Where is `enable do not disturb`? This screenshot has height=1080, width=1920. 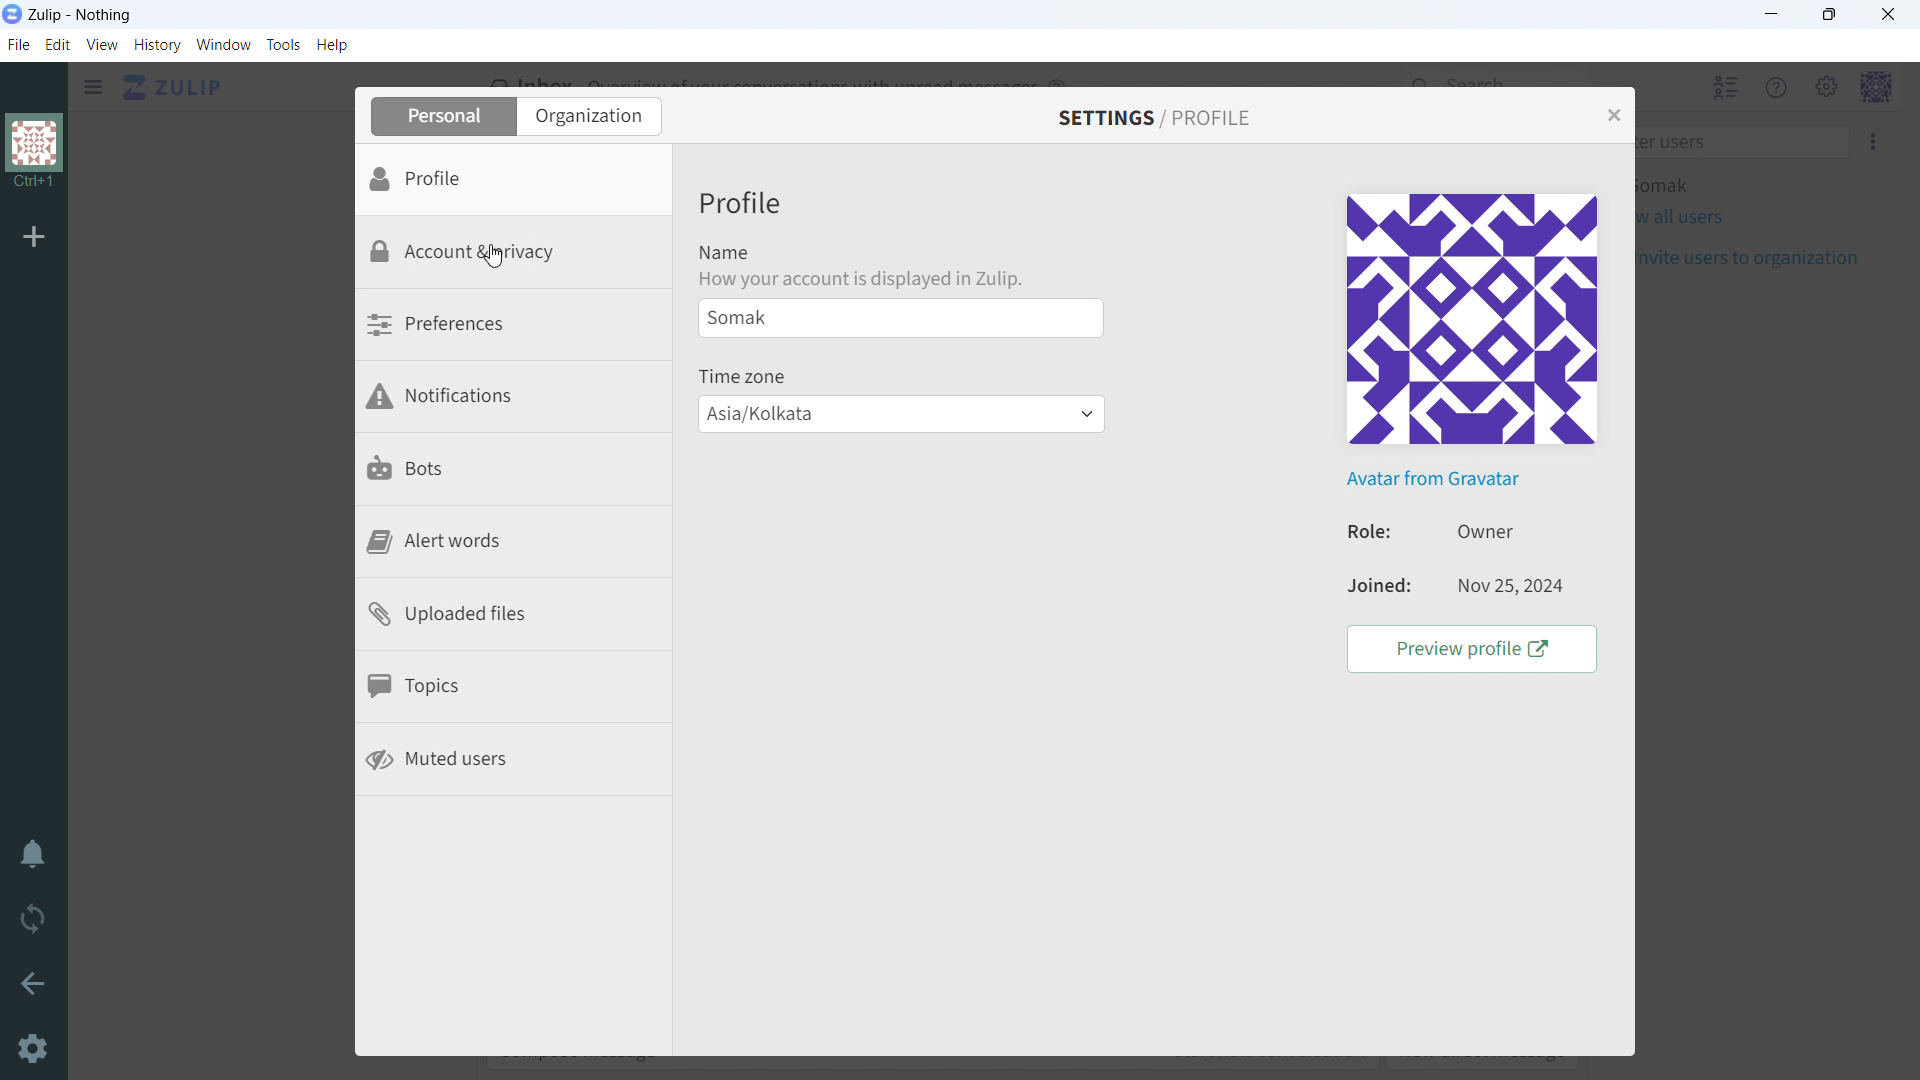 enable do not disturb is located at coordinates (33, 853).